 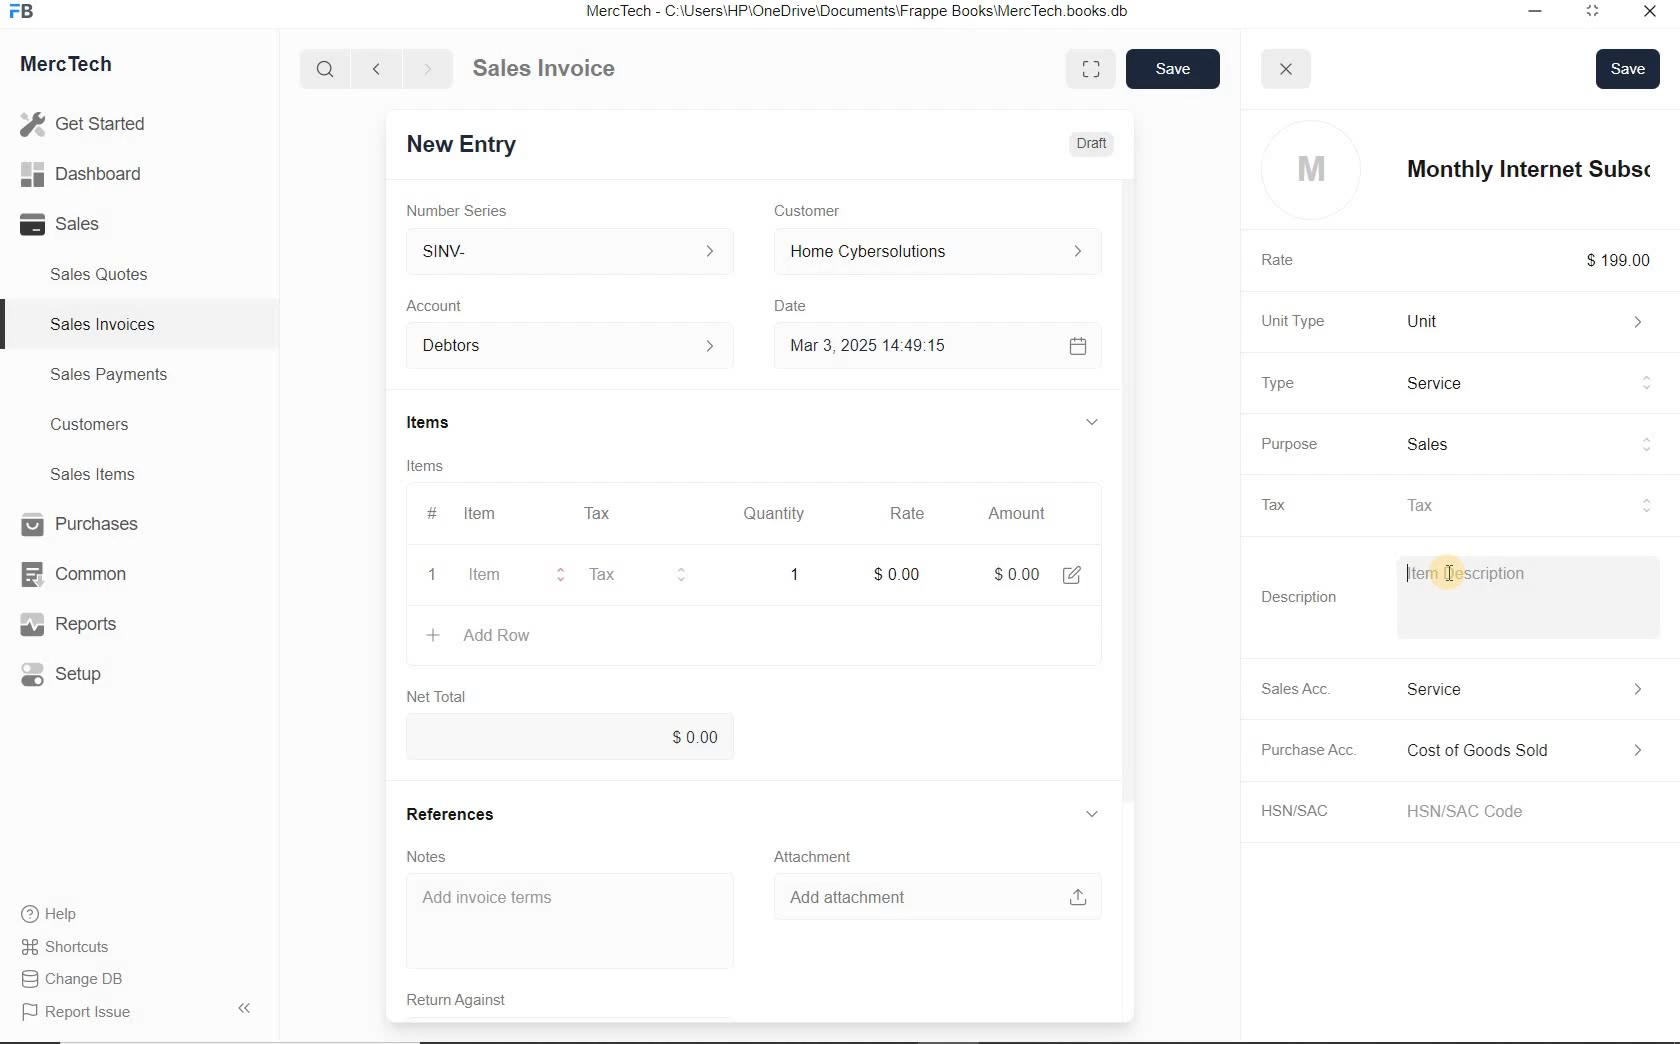 I want to click on MercTech - C:\Users\HP\OneDrive\Documents\Frappe Books\MercTech books db, so click(x=860, y=12).